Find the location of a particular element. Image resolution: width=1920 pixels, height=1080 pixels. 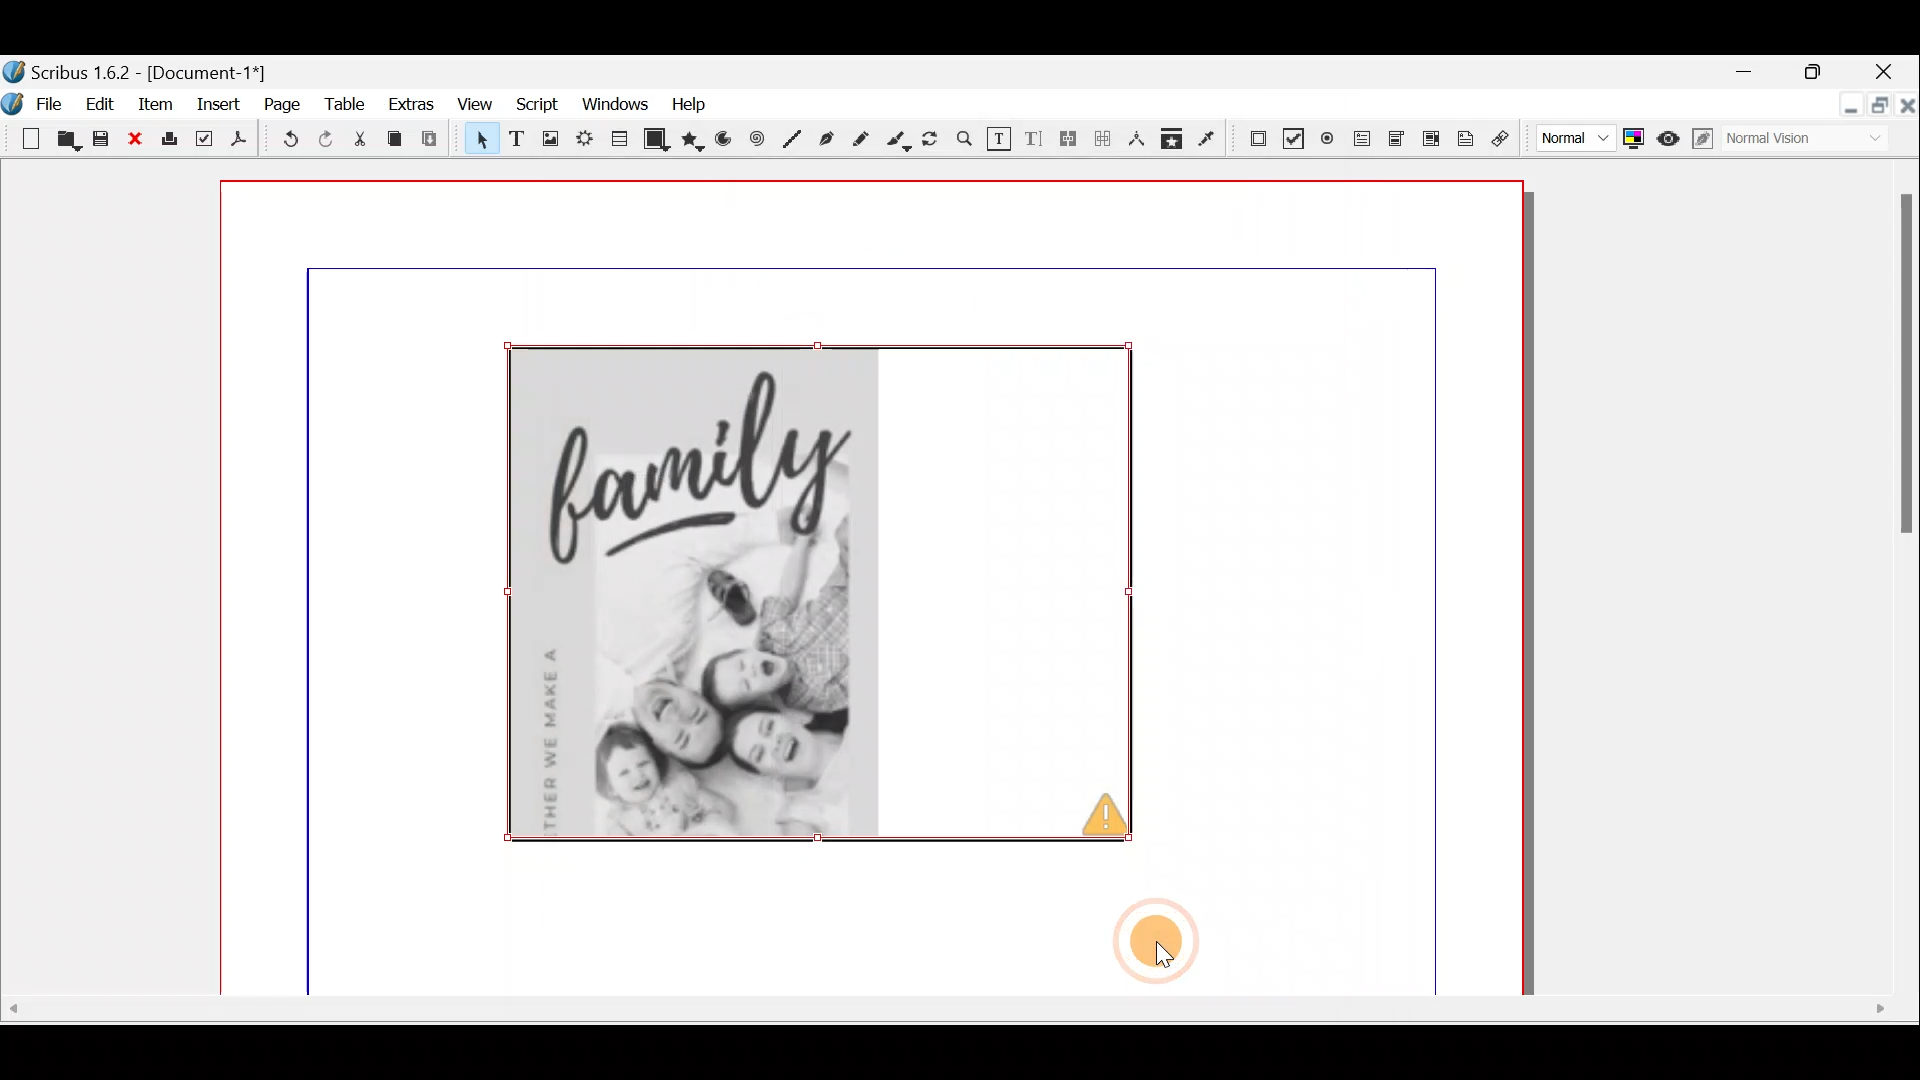

Calligraphic line is located at coordinates (898, 140).